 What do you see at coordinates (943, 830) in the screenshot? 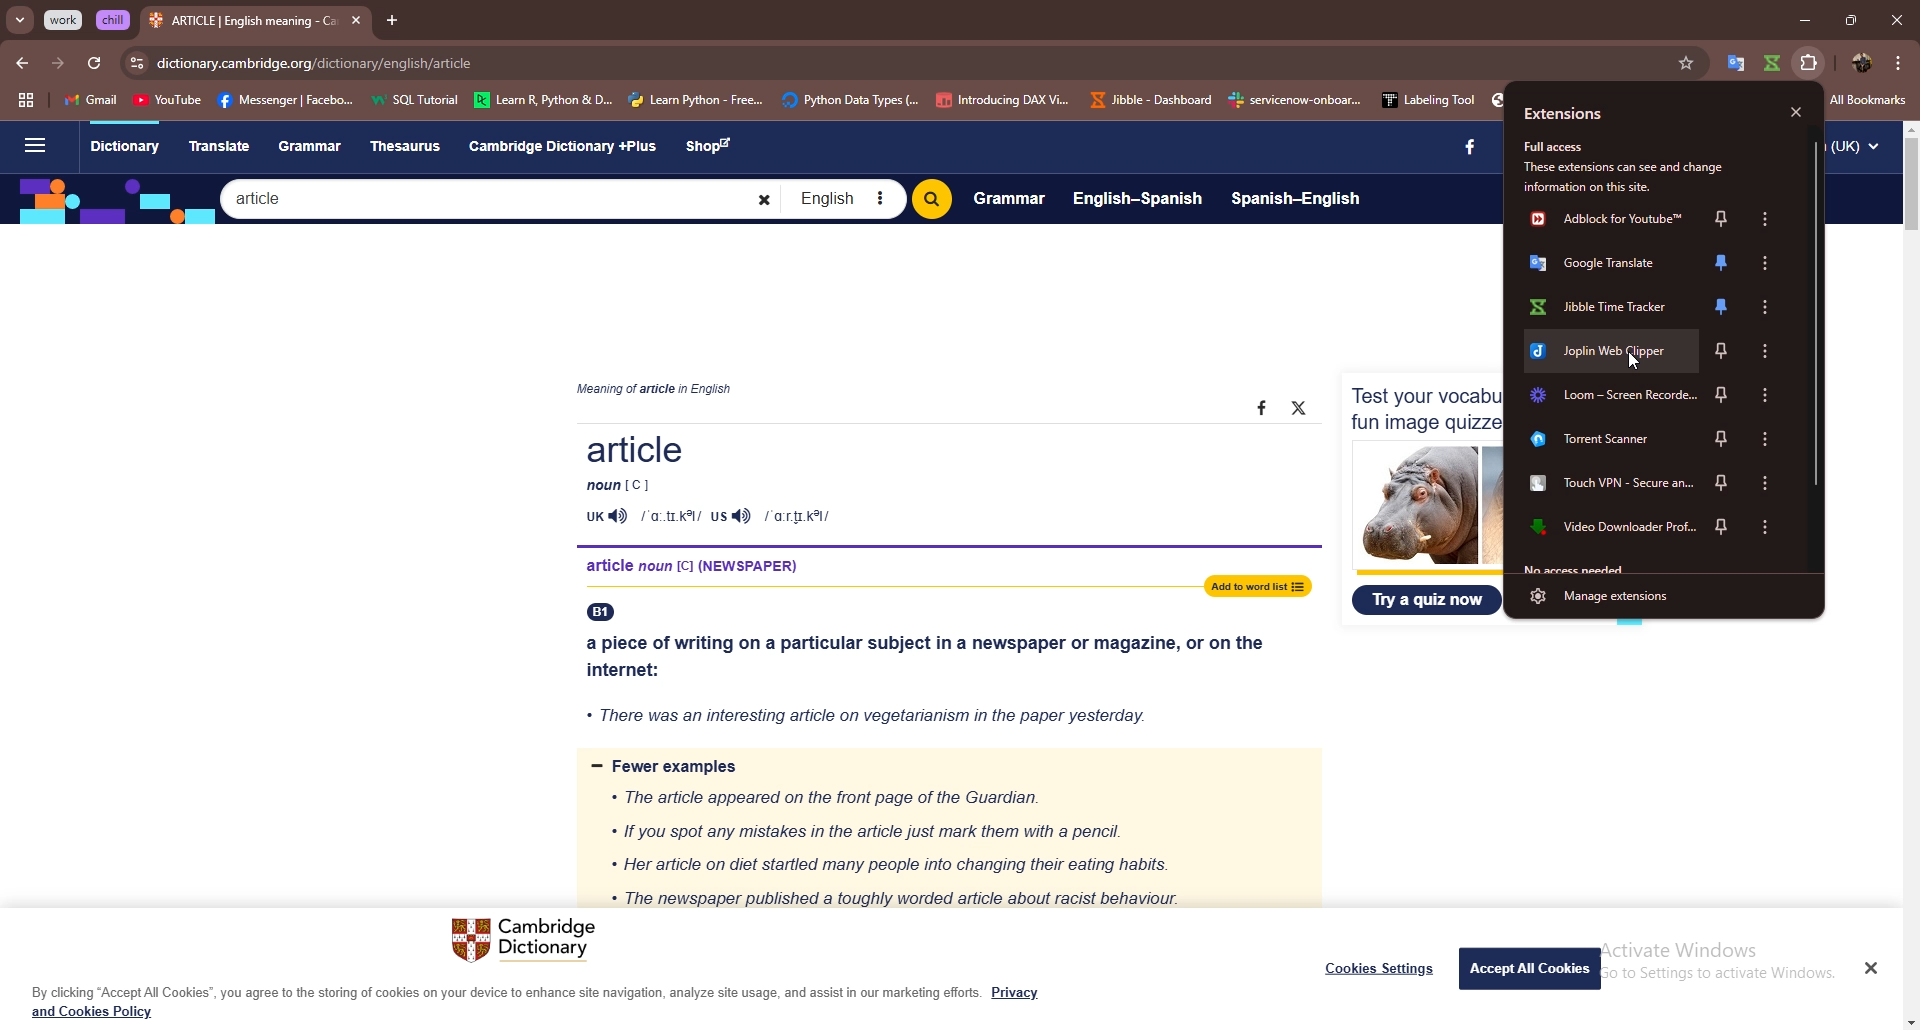
I see `= Fewer examples
« The article appeared on the front page of the Guardian.
« If you spot any mistakes in the article just mark them with a pencil.
* Her article on diet startled many people into changing their eating habits.
« The newspaper published a toughly worded article about racist behaviour.` at bounding box center [943, 830].